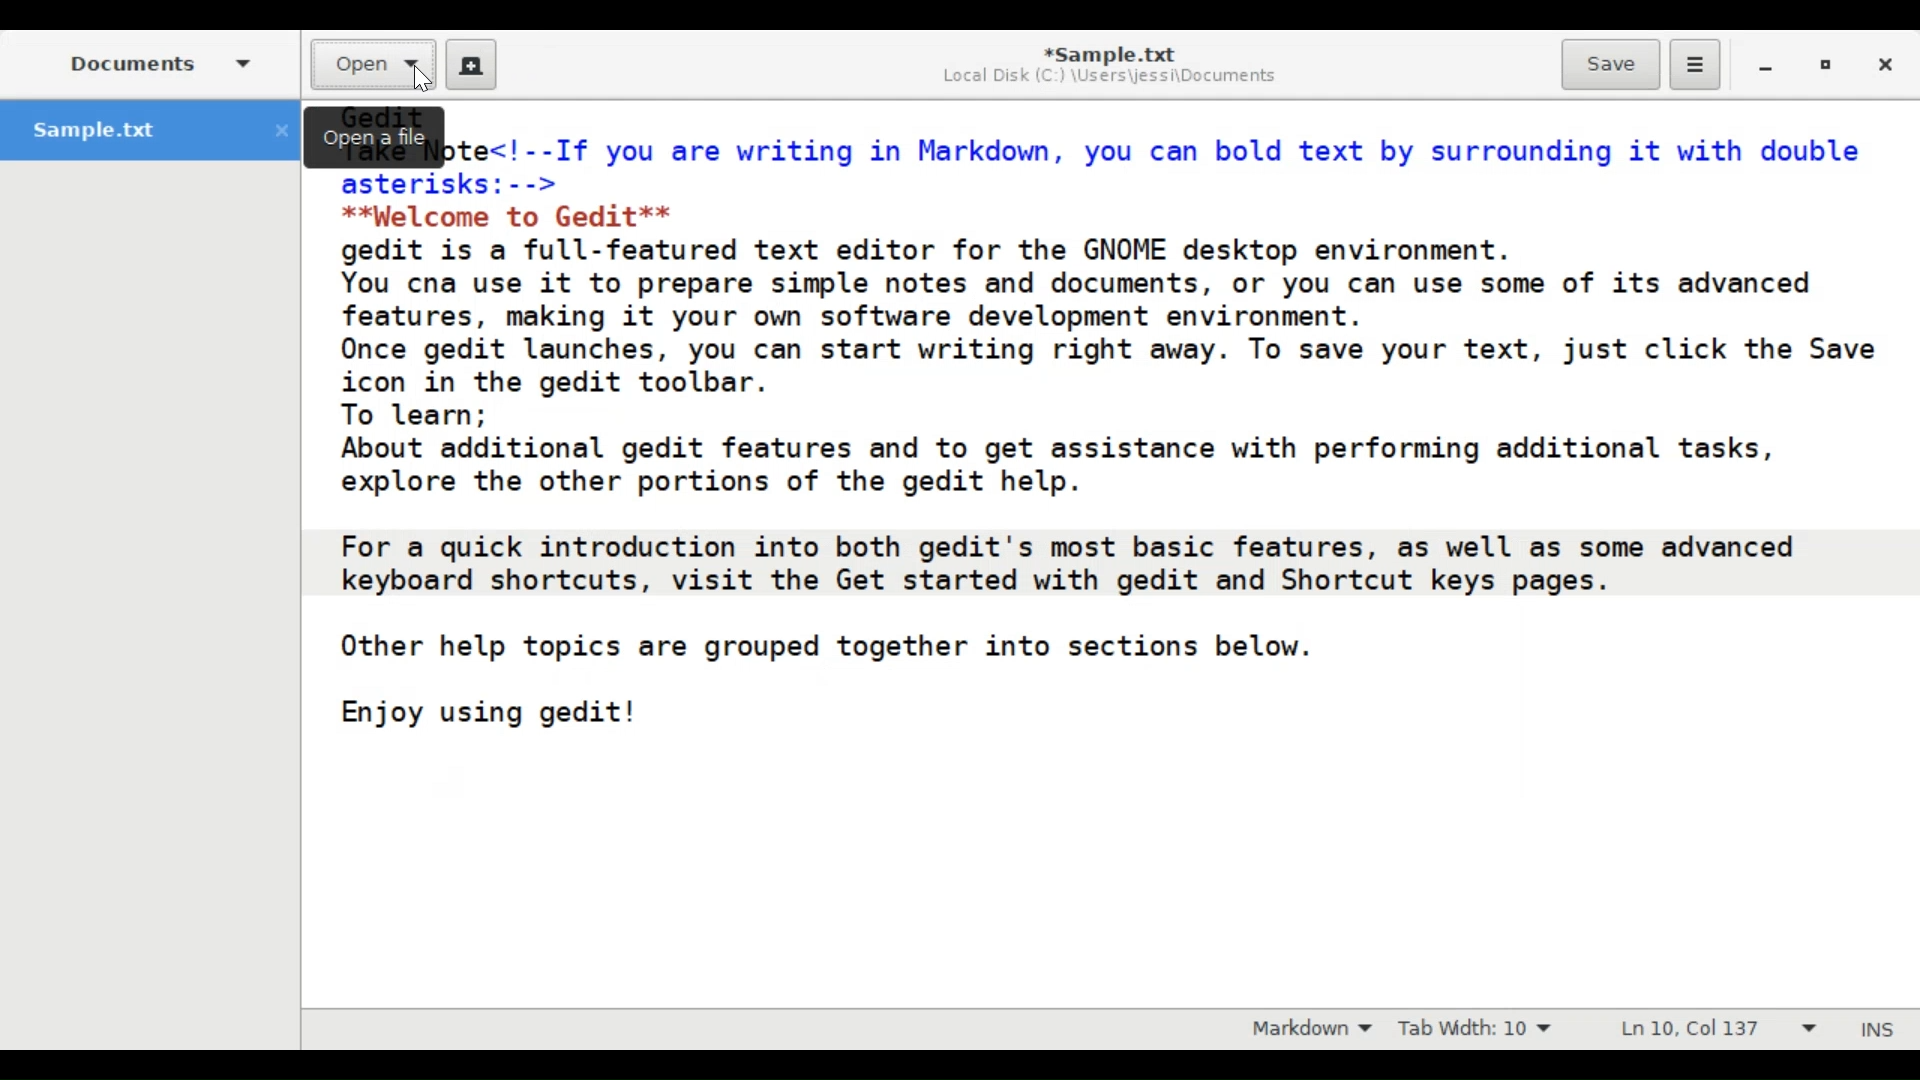  What do you see at coordinates (1715, 1027) in the screenshot?
I see `Ln 10, Col 137` at bounding box center [1715, 1027].